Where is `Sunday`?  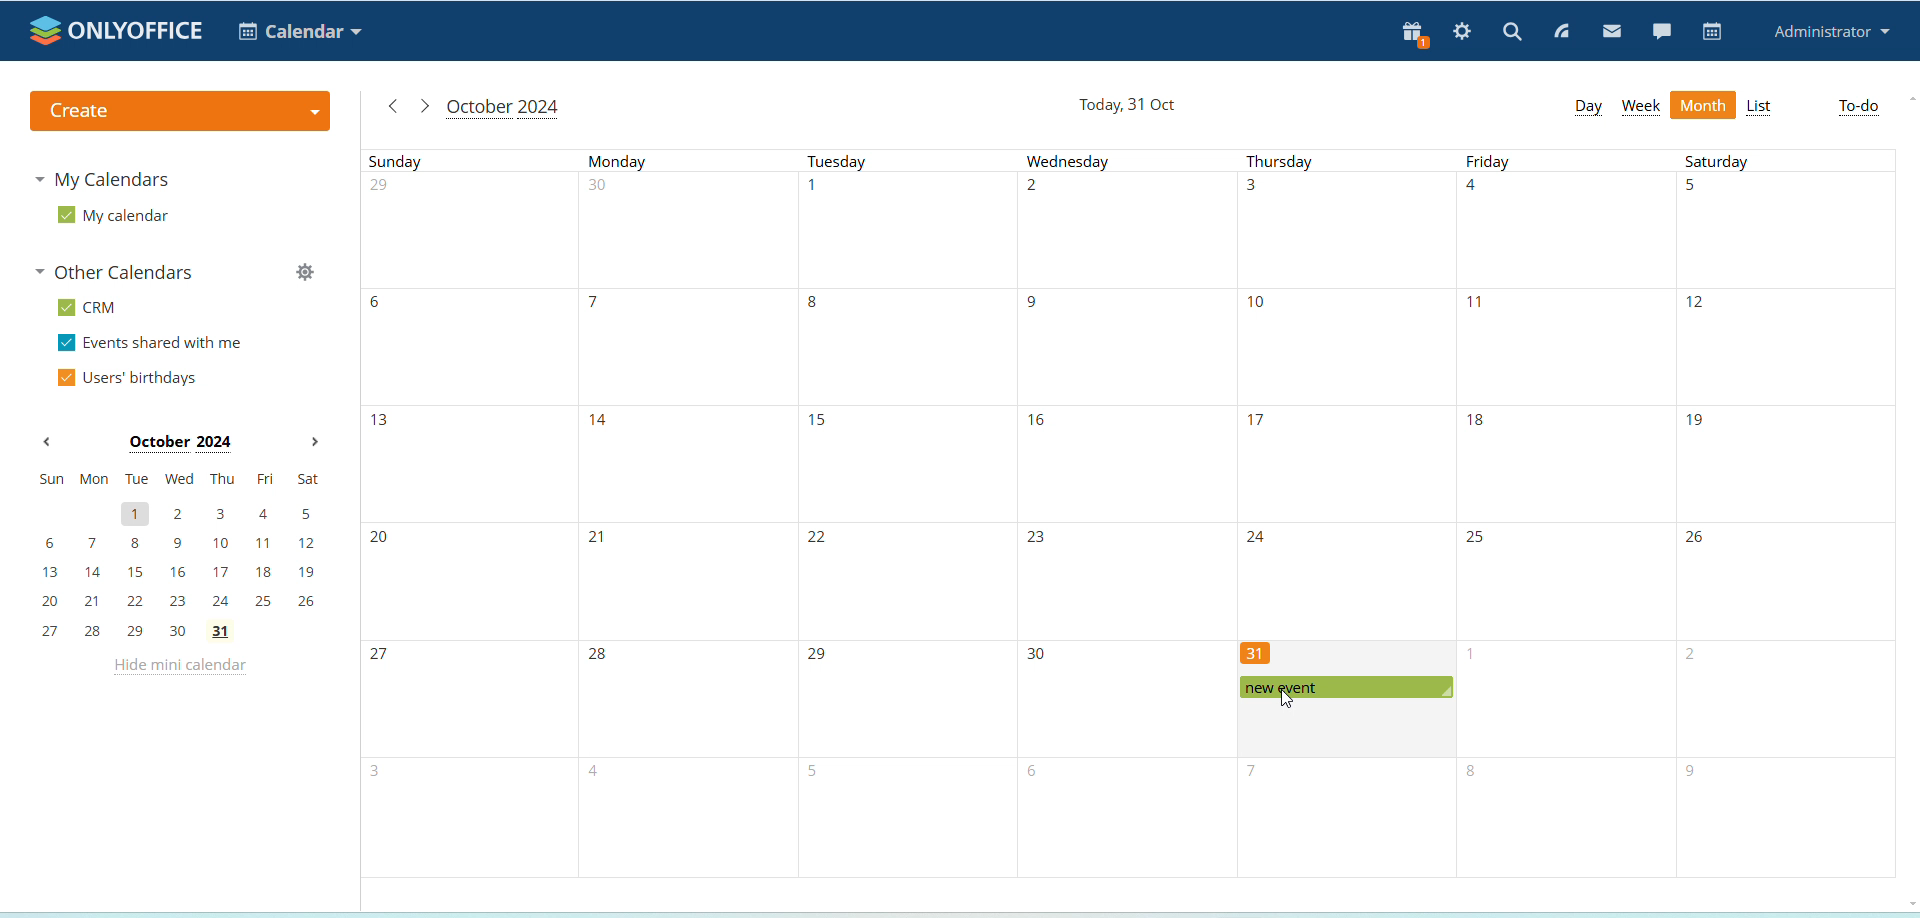
Sunday is located at coordinates (466, 512).